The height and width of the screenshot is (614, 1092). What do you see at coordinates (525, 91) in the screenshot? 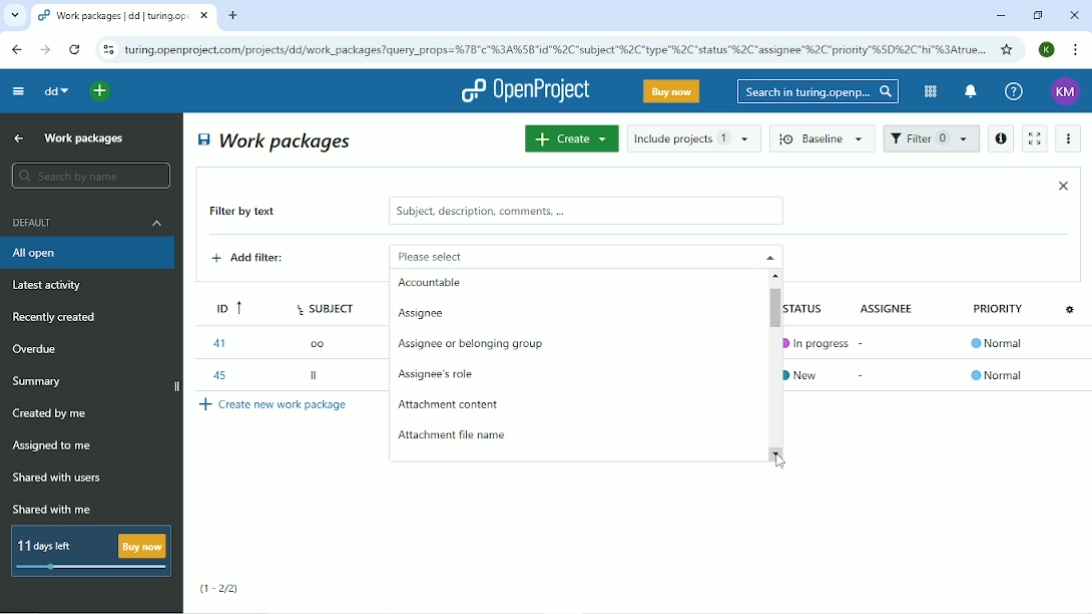
I see `OpenProject` at bounding box center [525, 91].